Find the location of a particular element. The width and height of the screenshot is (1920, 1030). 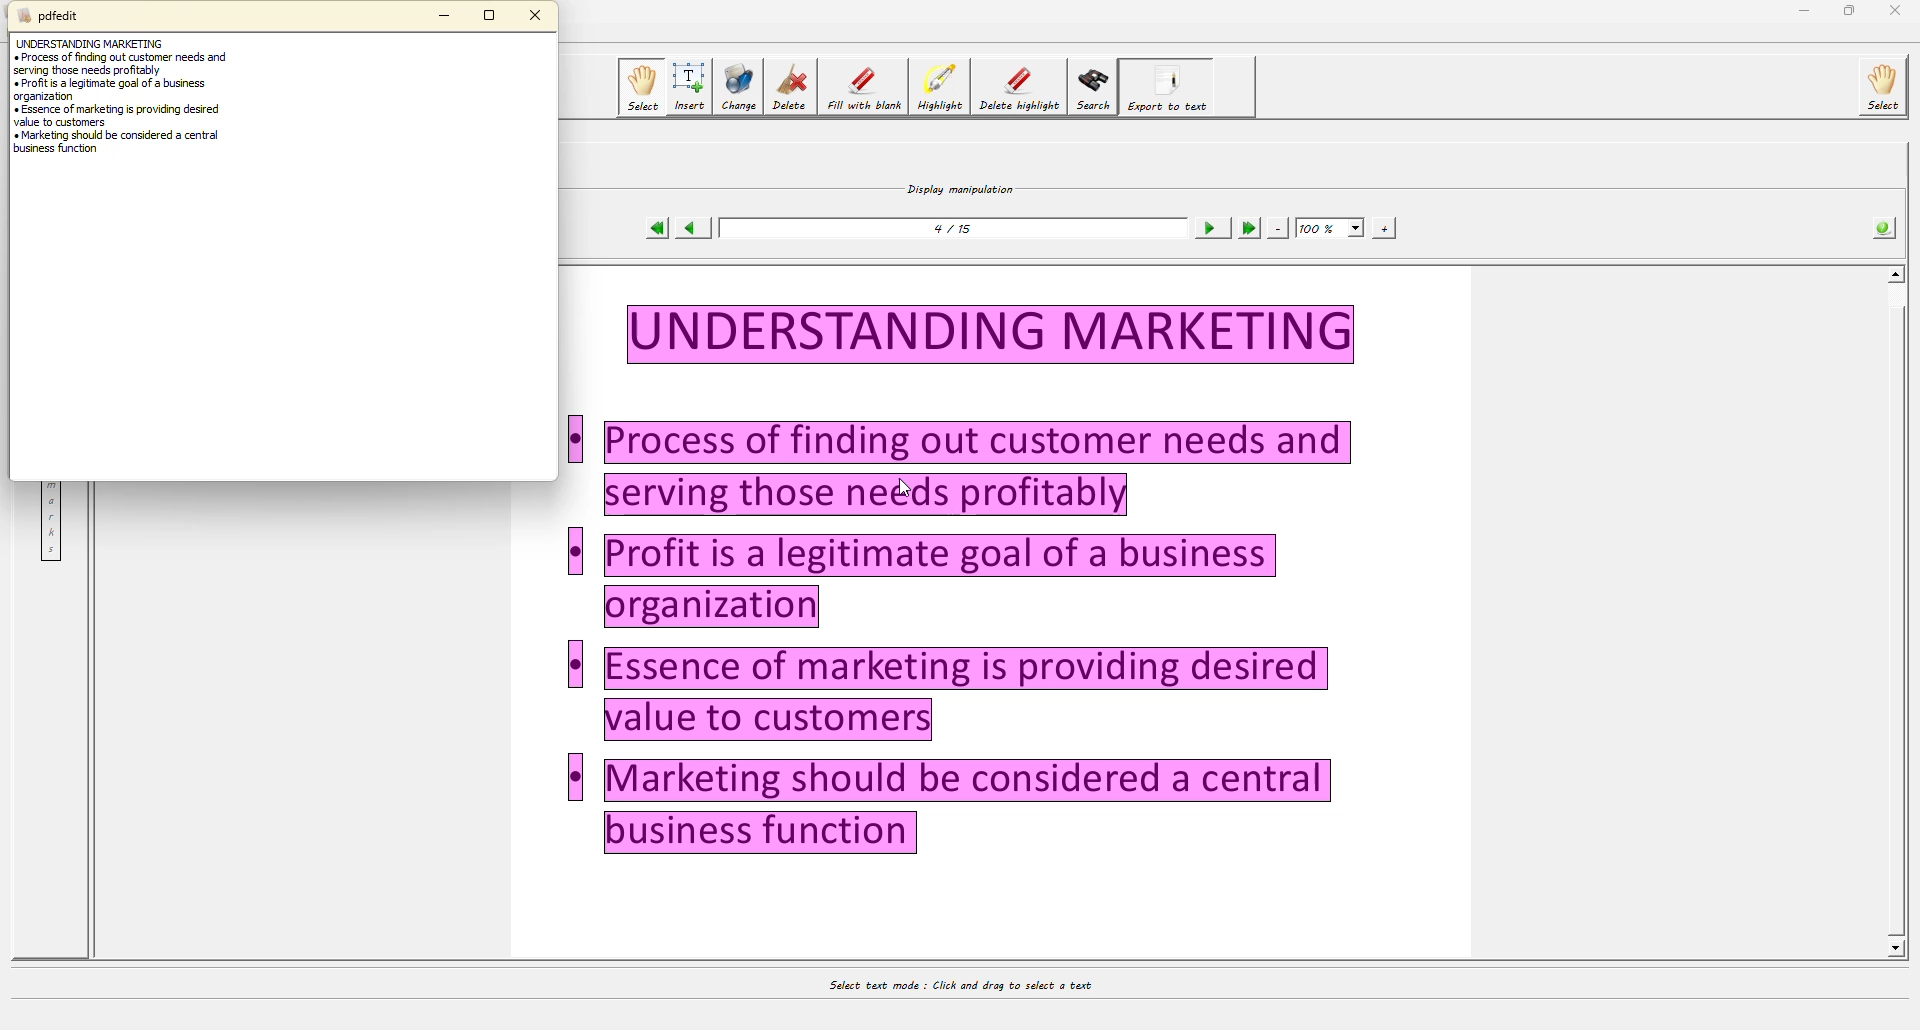

fill with blank is located at coordinates (867, 84).